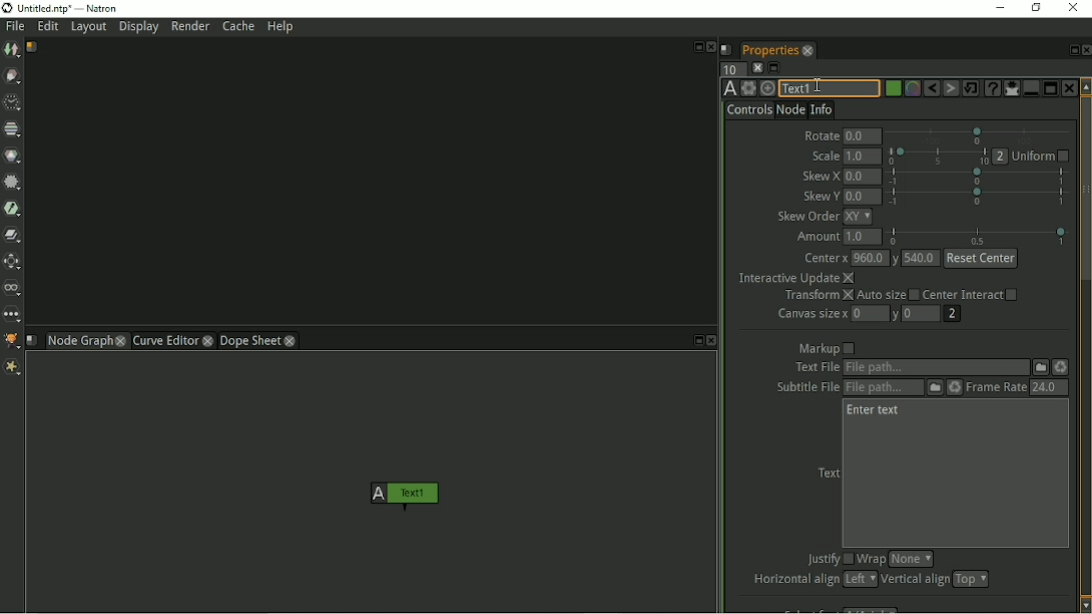  I want to click on file path, so click(936, 368).